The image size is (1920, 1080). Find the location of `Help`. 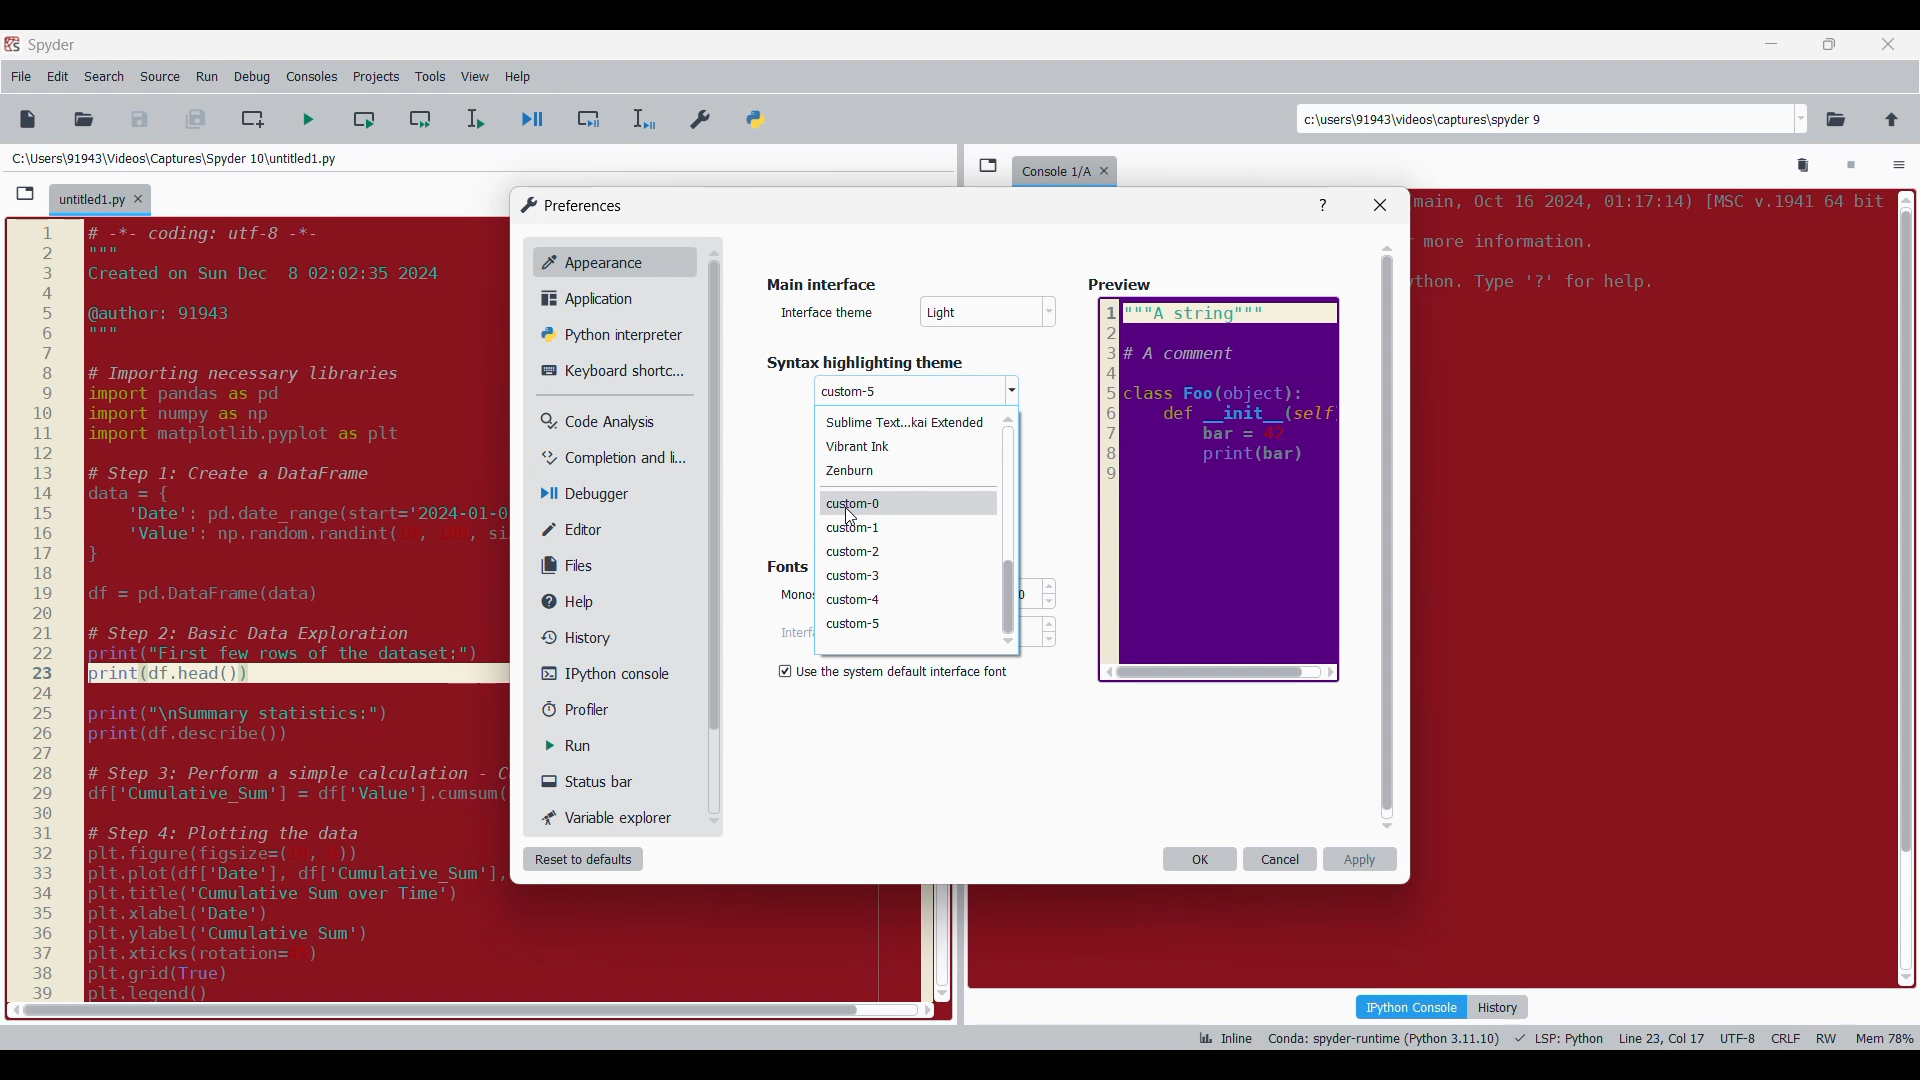

Help is located at coordinates (577, 602).